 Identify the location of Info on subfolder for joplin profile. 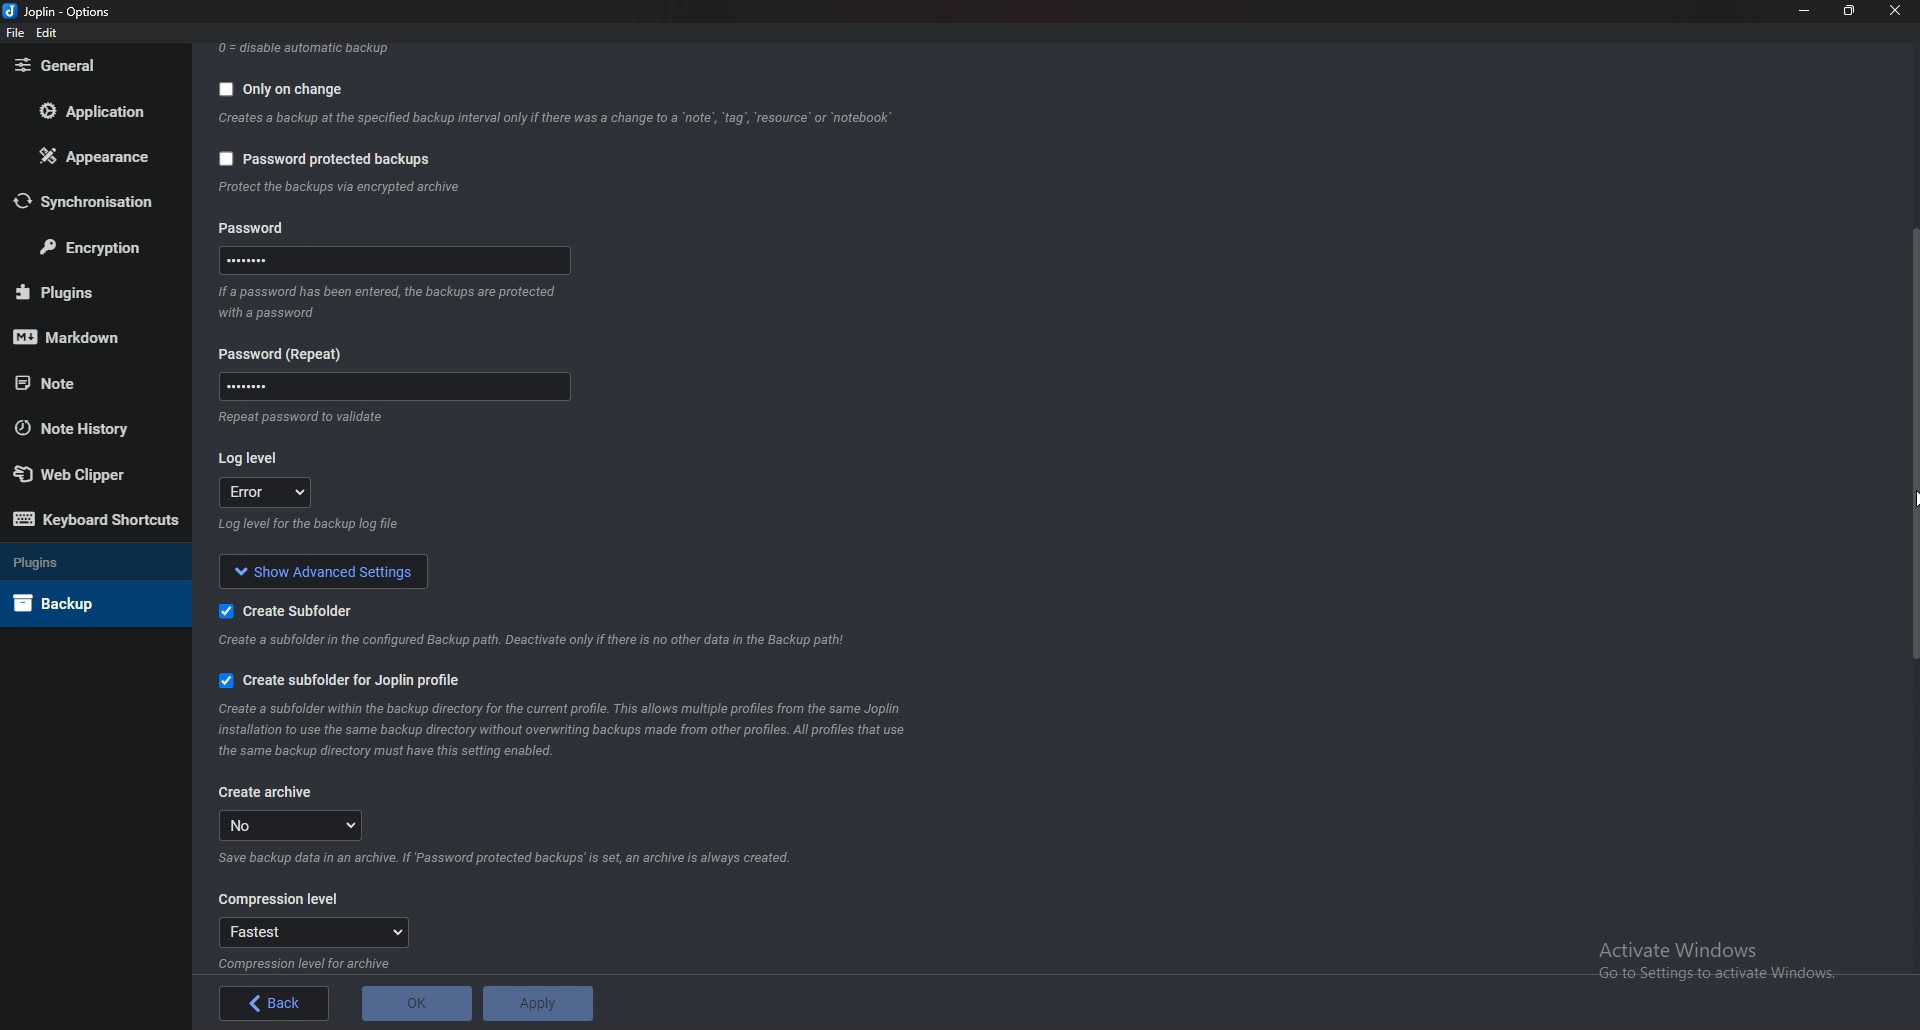
(567, 731).